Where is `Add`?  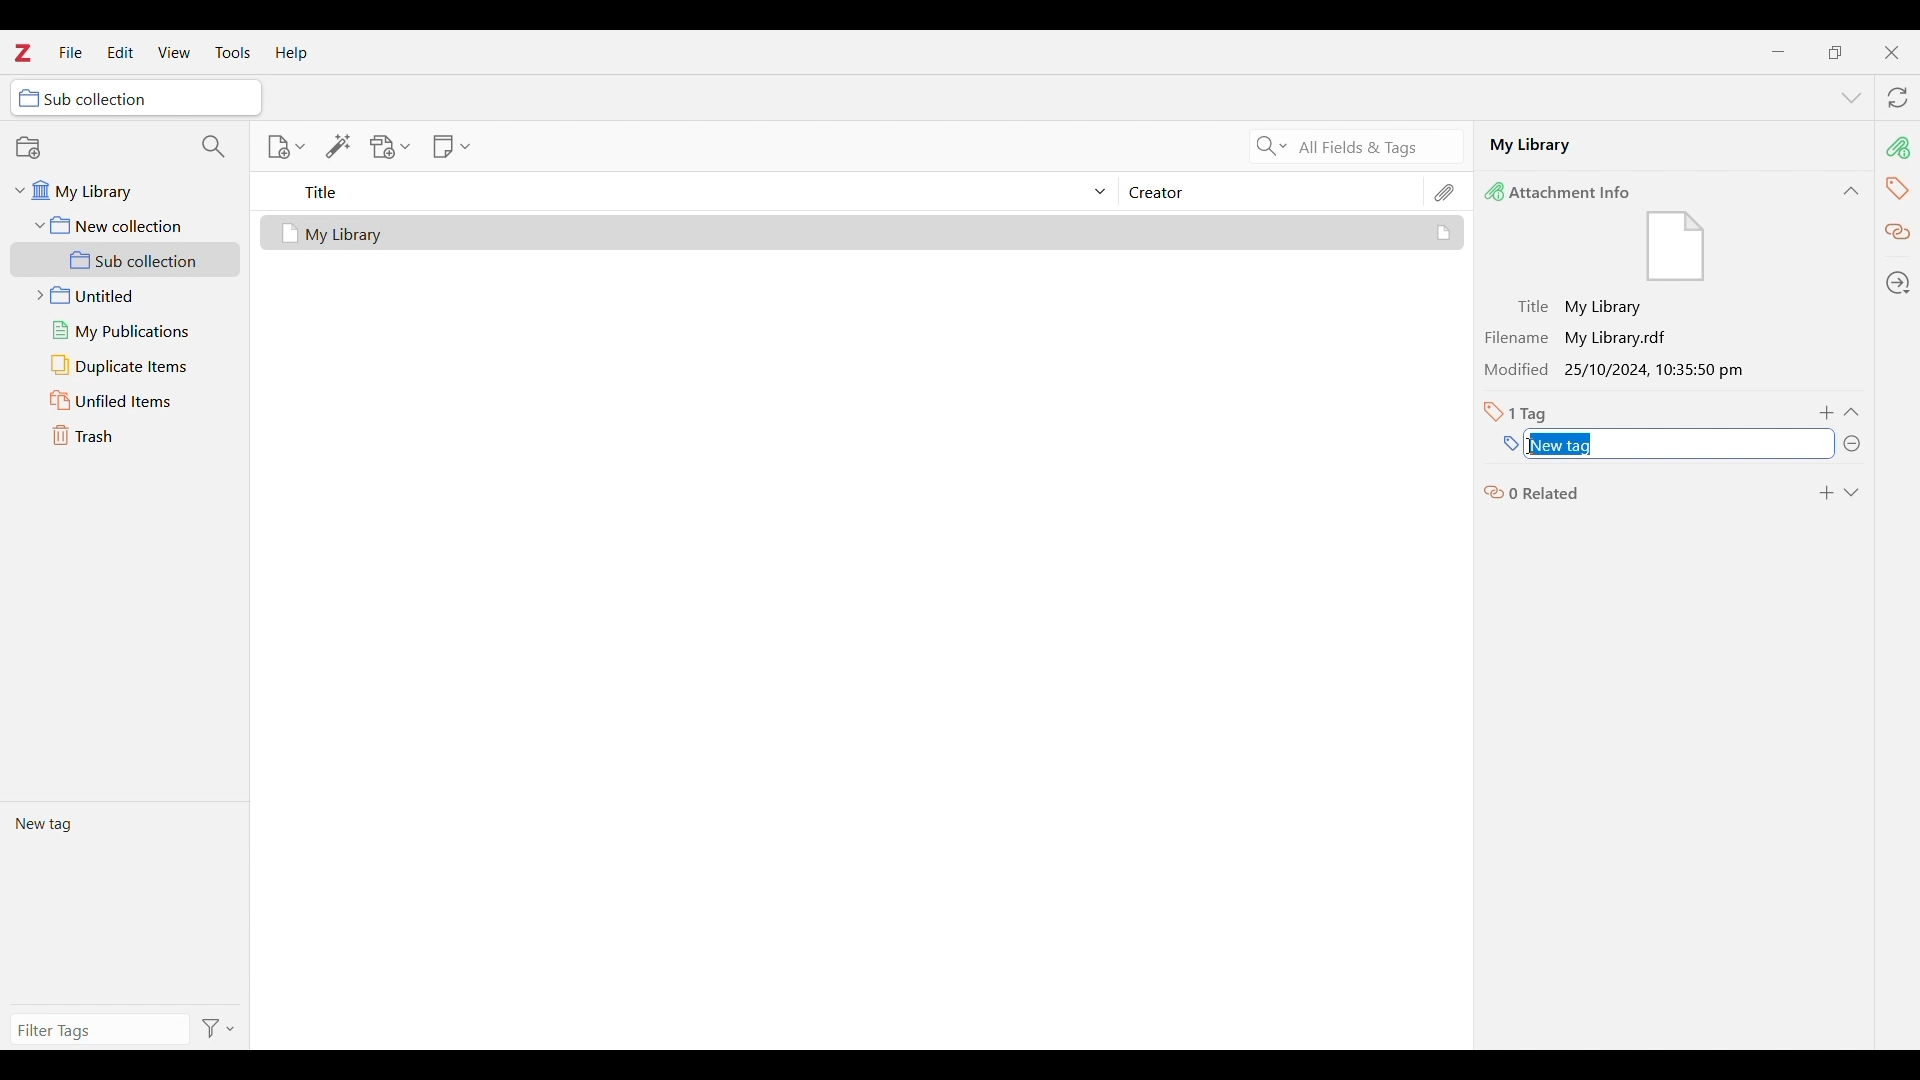 Add is located at coordinates (1826, 493).